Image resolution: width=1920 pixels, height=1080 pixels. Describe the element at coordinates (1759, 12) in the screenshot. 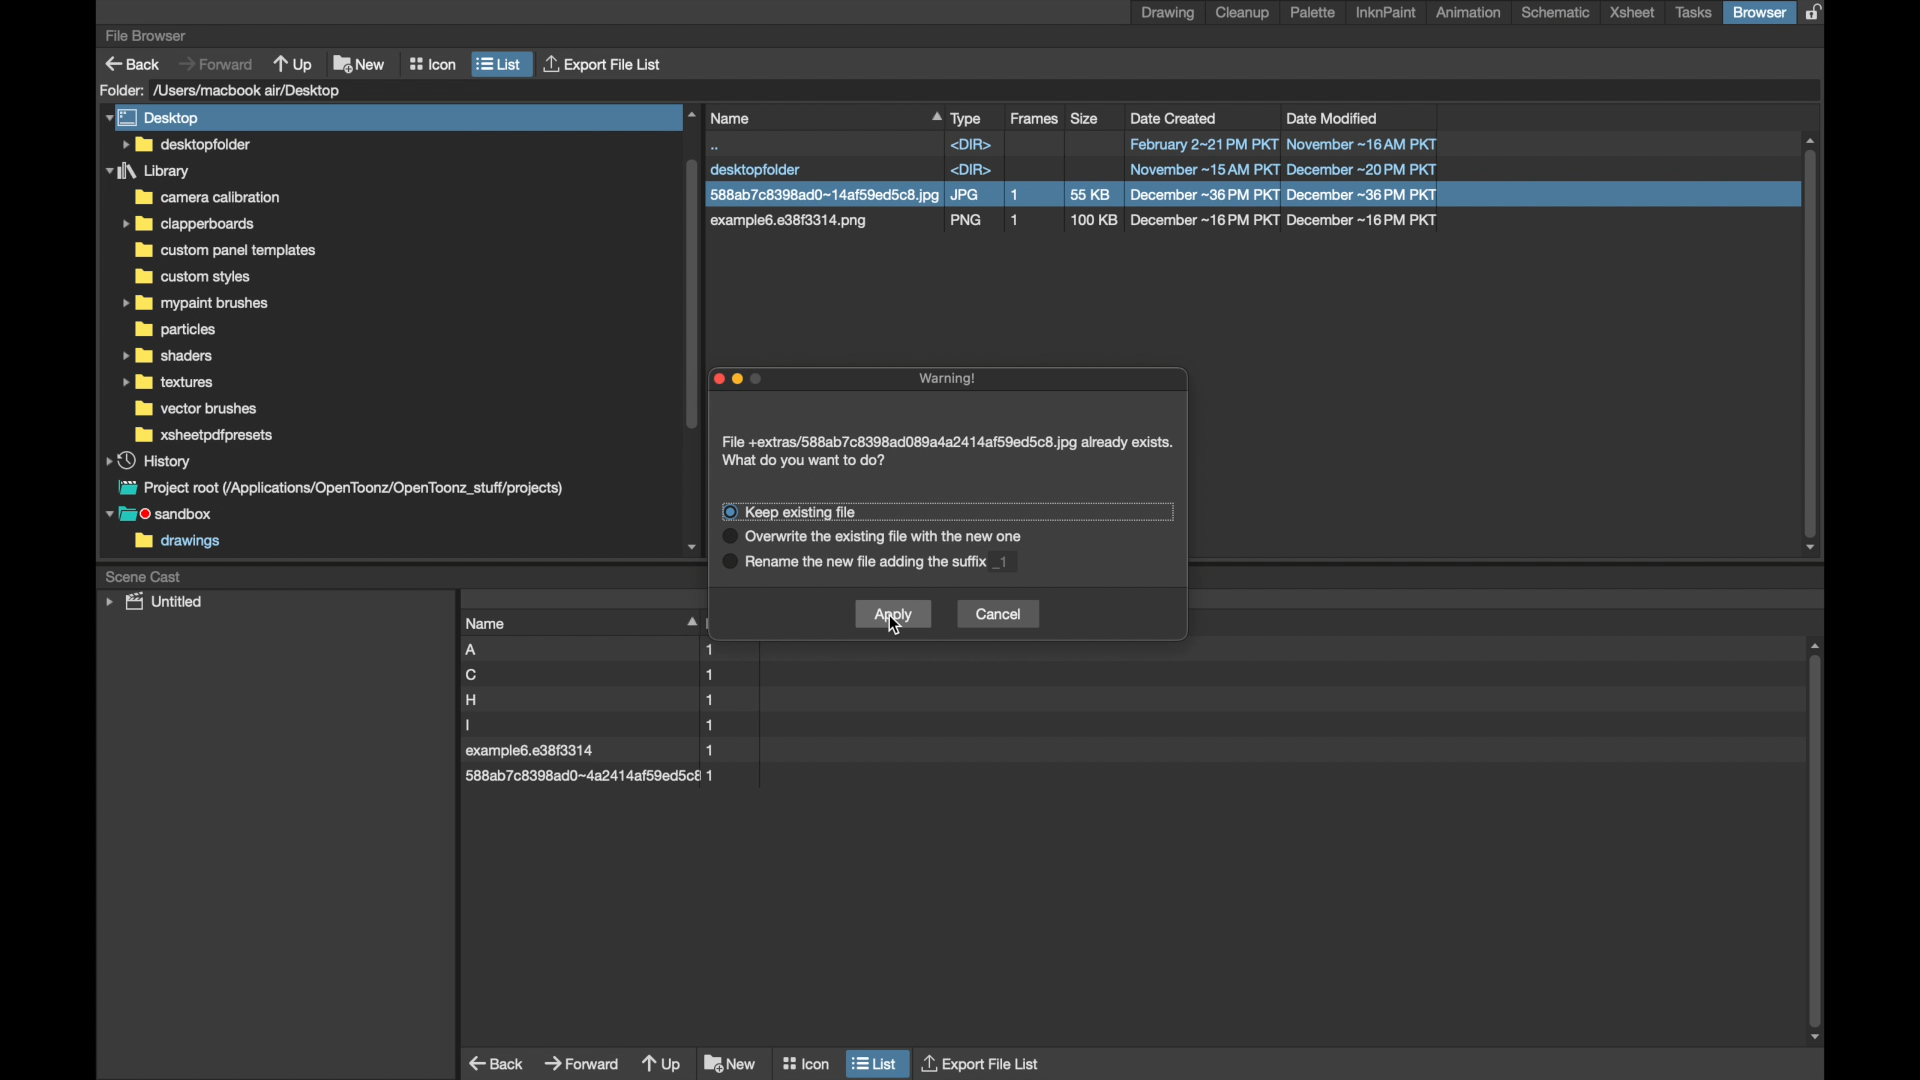

I see `browser` at that location.